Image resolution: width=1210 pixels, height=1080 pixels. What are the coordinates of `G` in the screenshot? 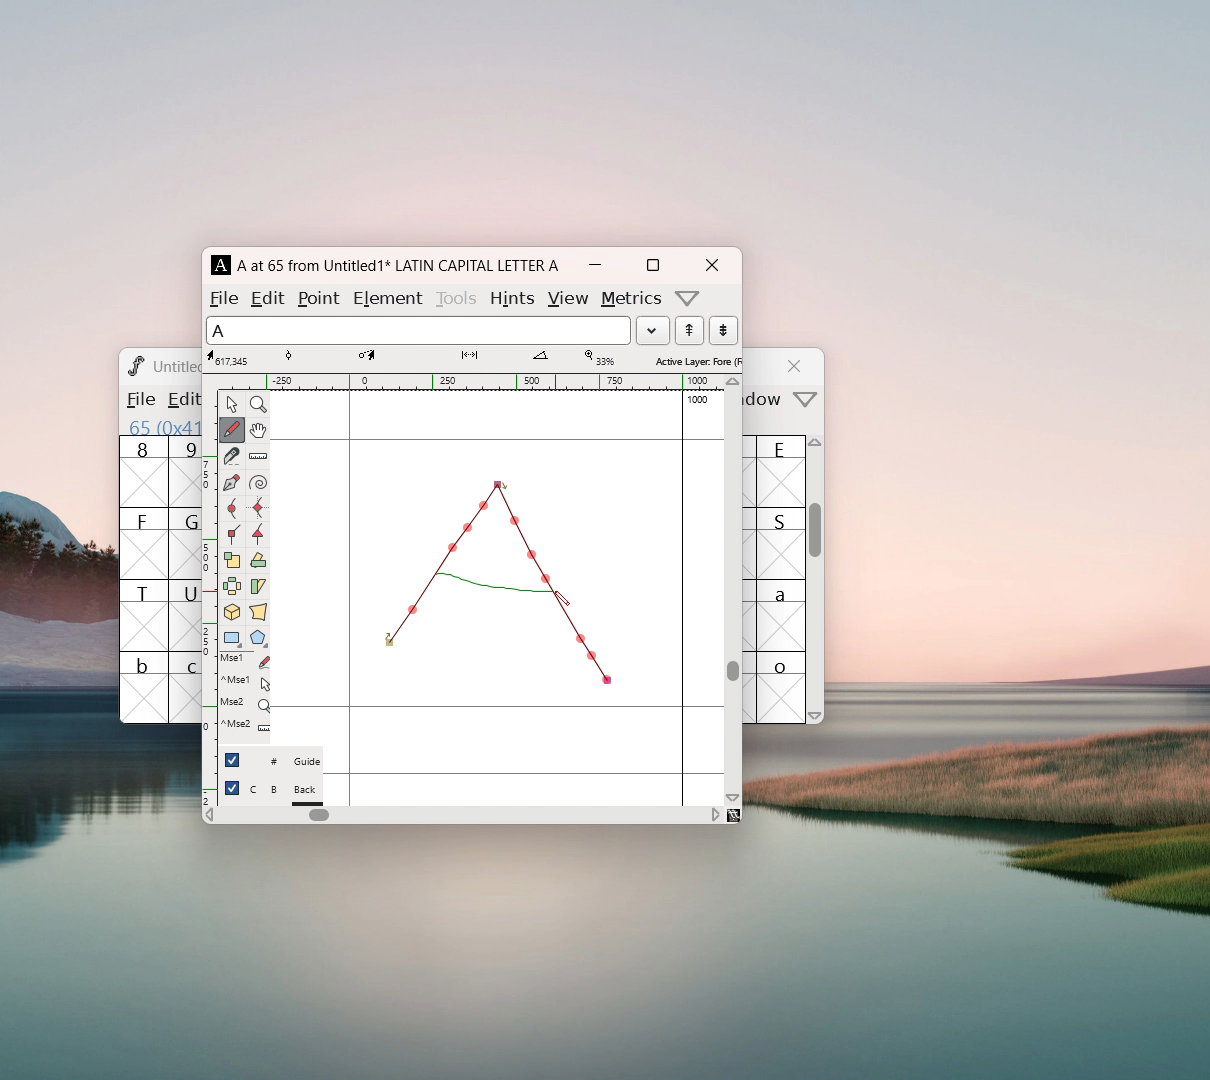 It's located at (184, 543).